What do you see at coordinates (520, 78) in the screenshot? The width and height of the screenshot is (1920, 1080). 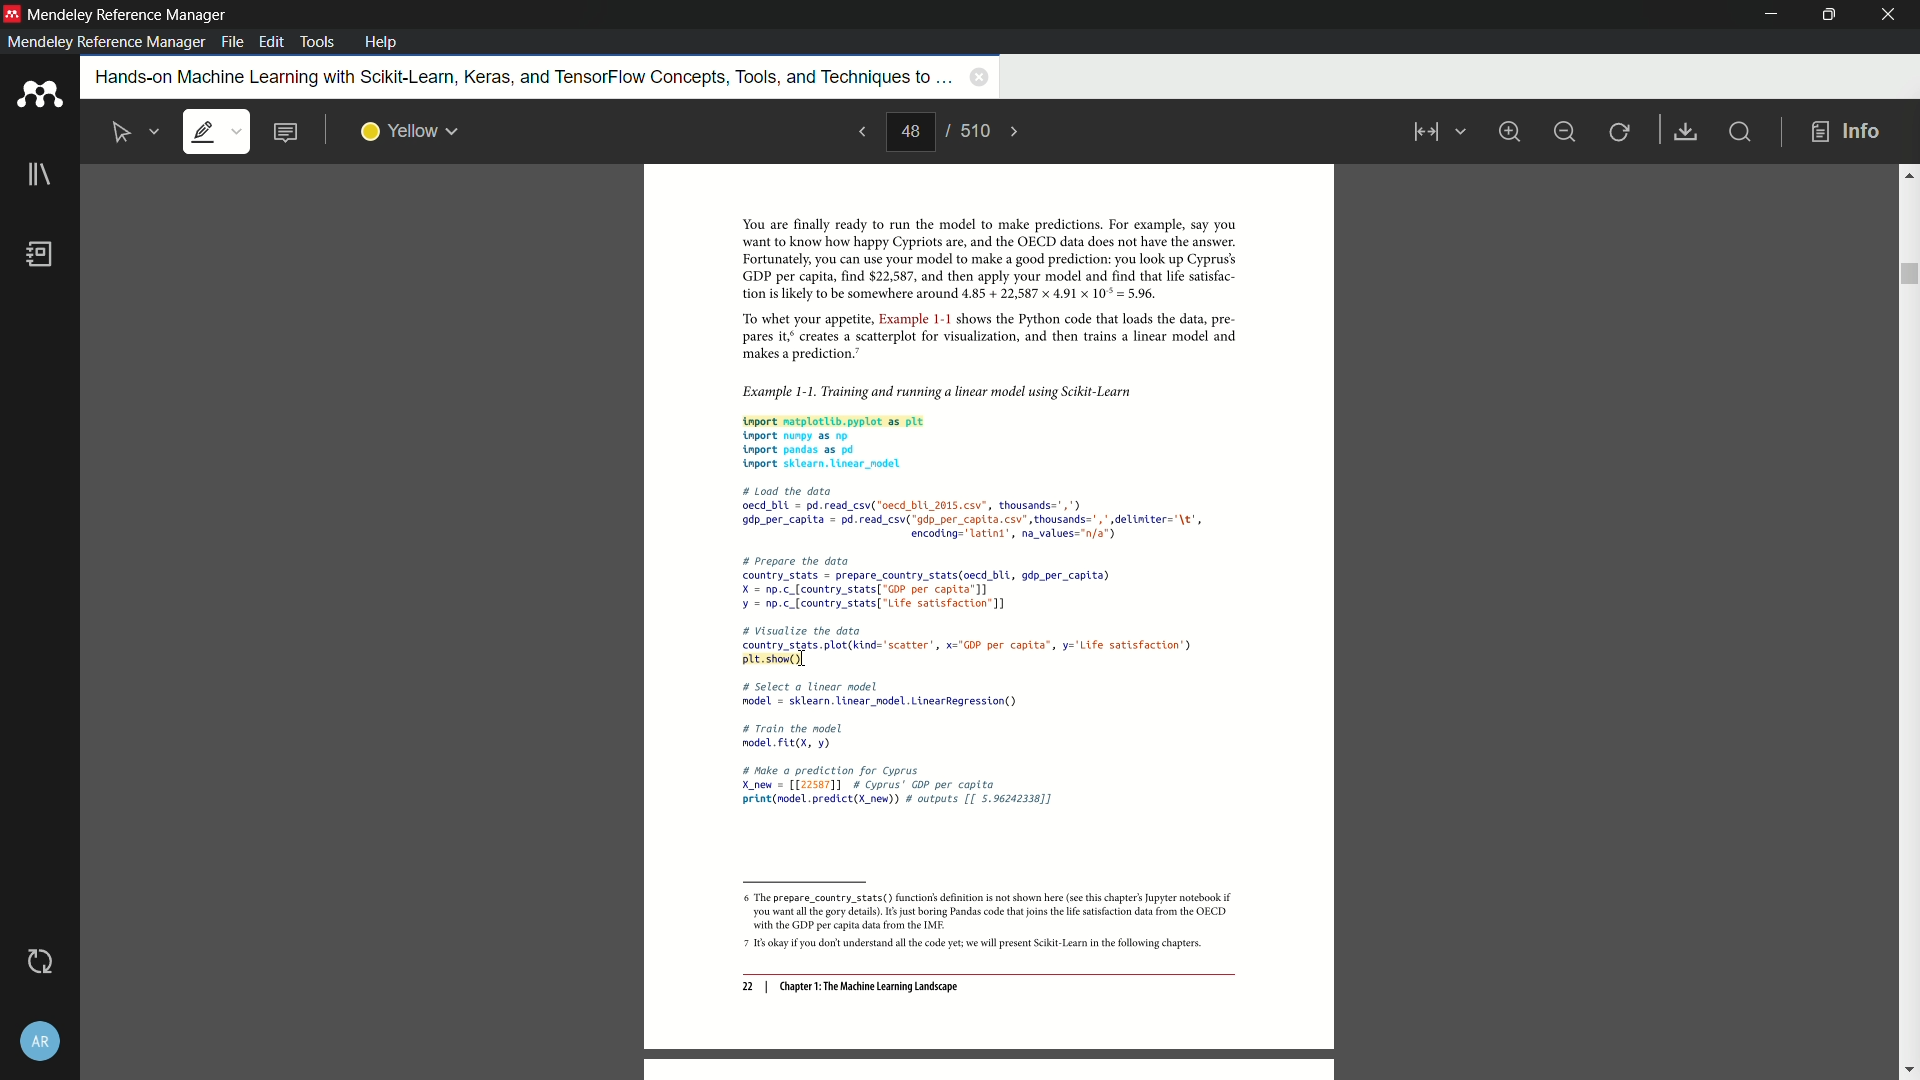 I see `book name` at bounding box center [520, 78].